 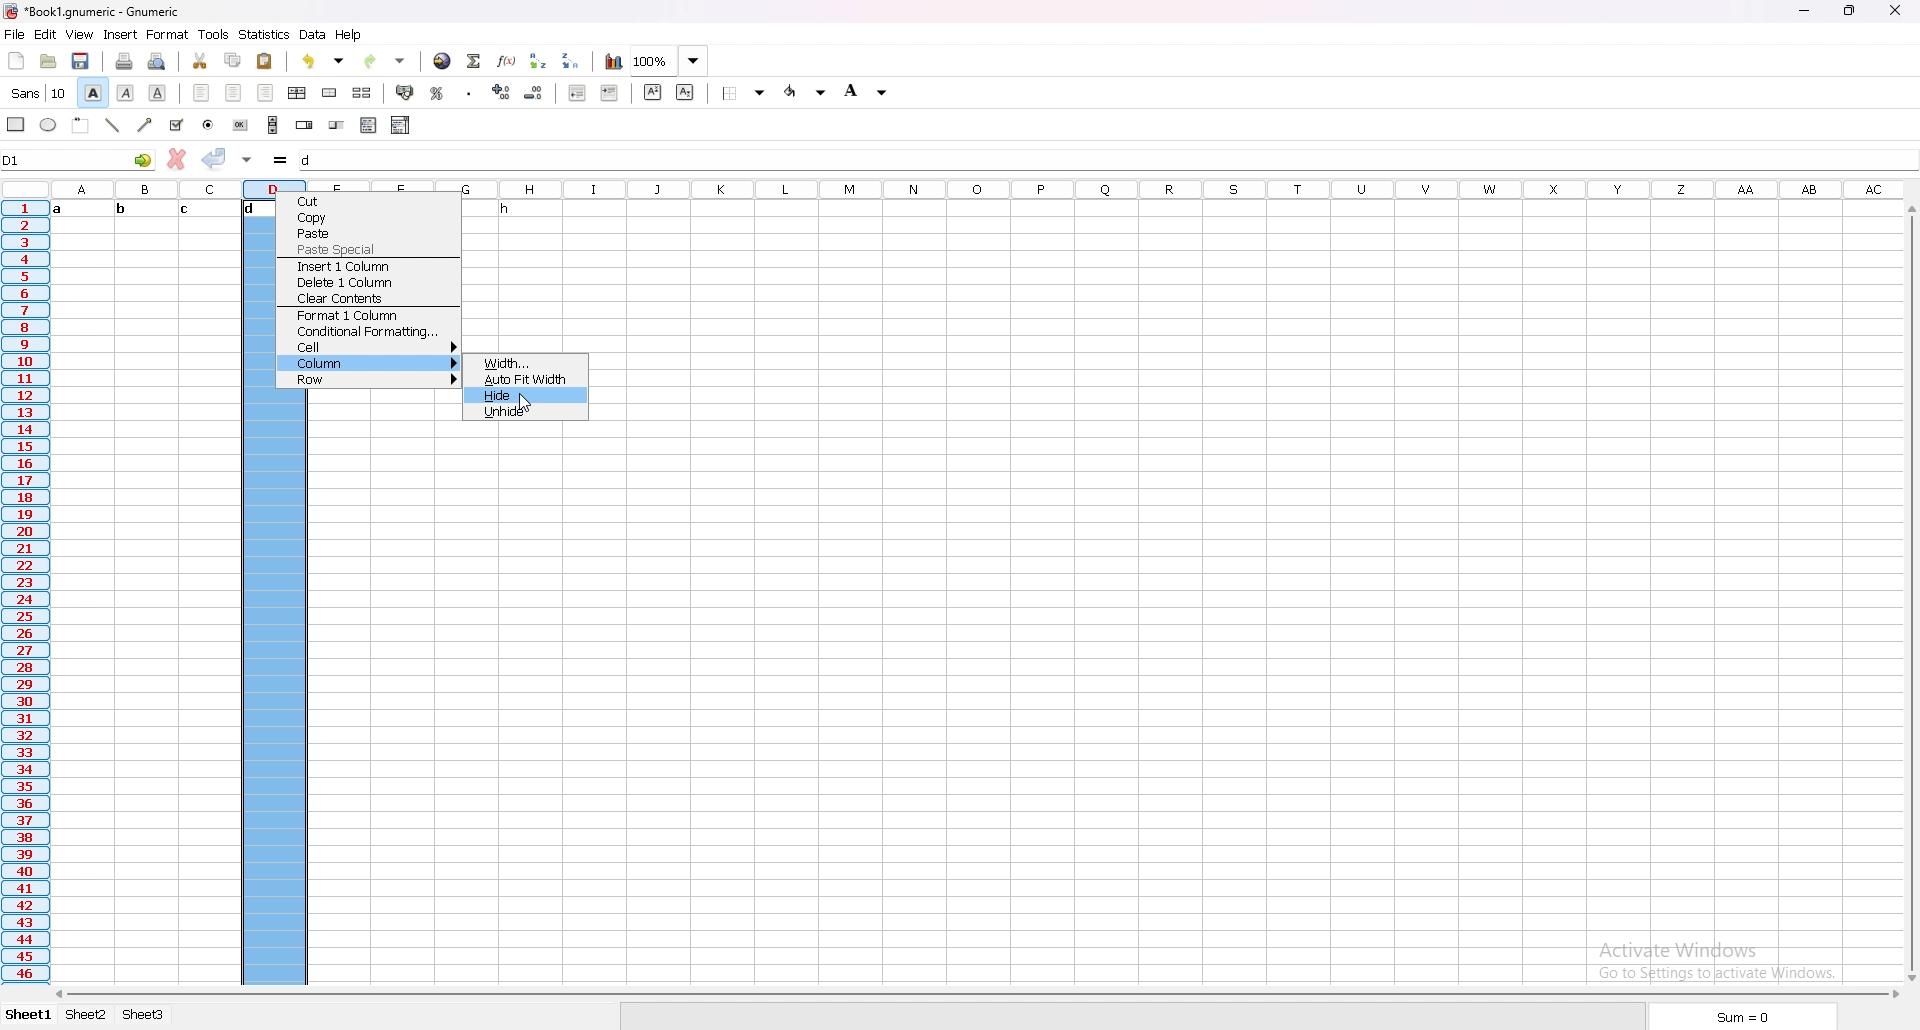 What do you see at coordinates (92, 10) in the screenshot?
I see `file name` at bounding box center [92, 10].